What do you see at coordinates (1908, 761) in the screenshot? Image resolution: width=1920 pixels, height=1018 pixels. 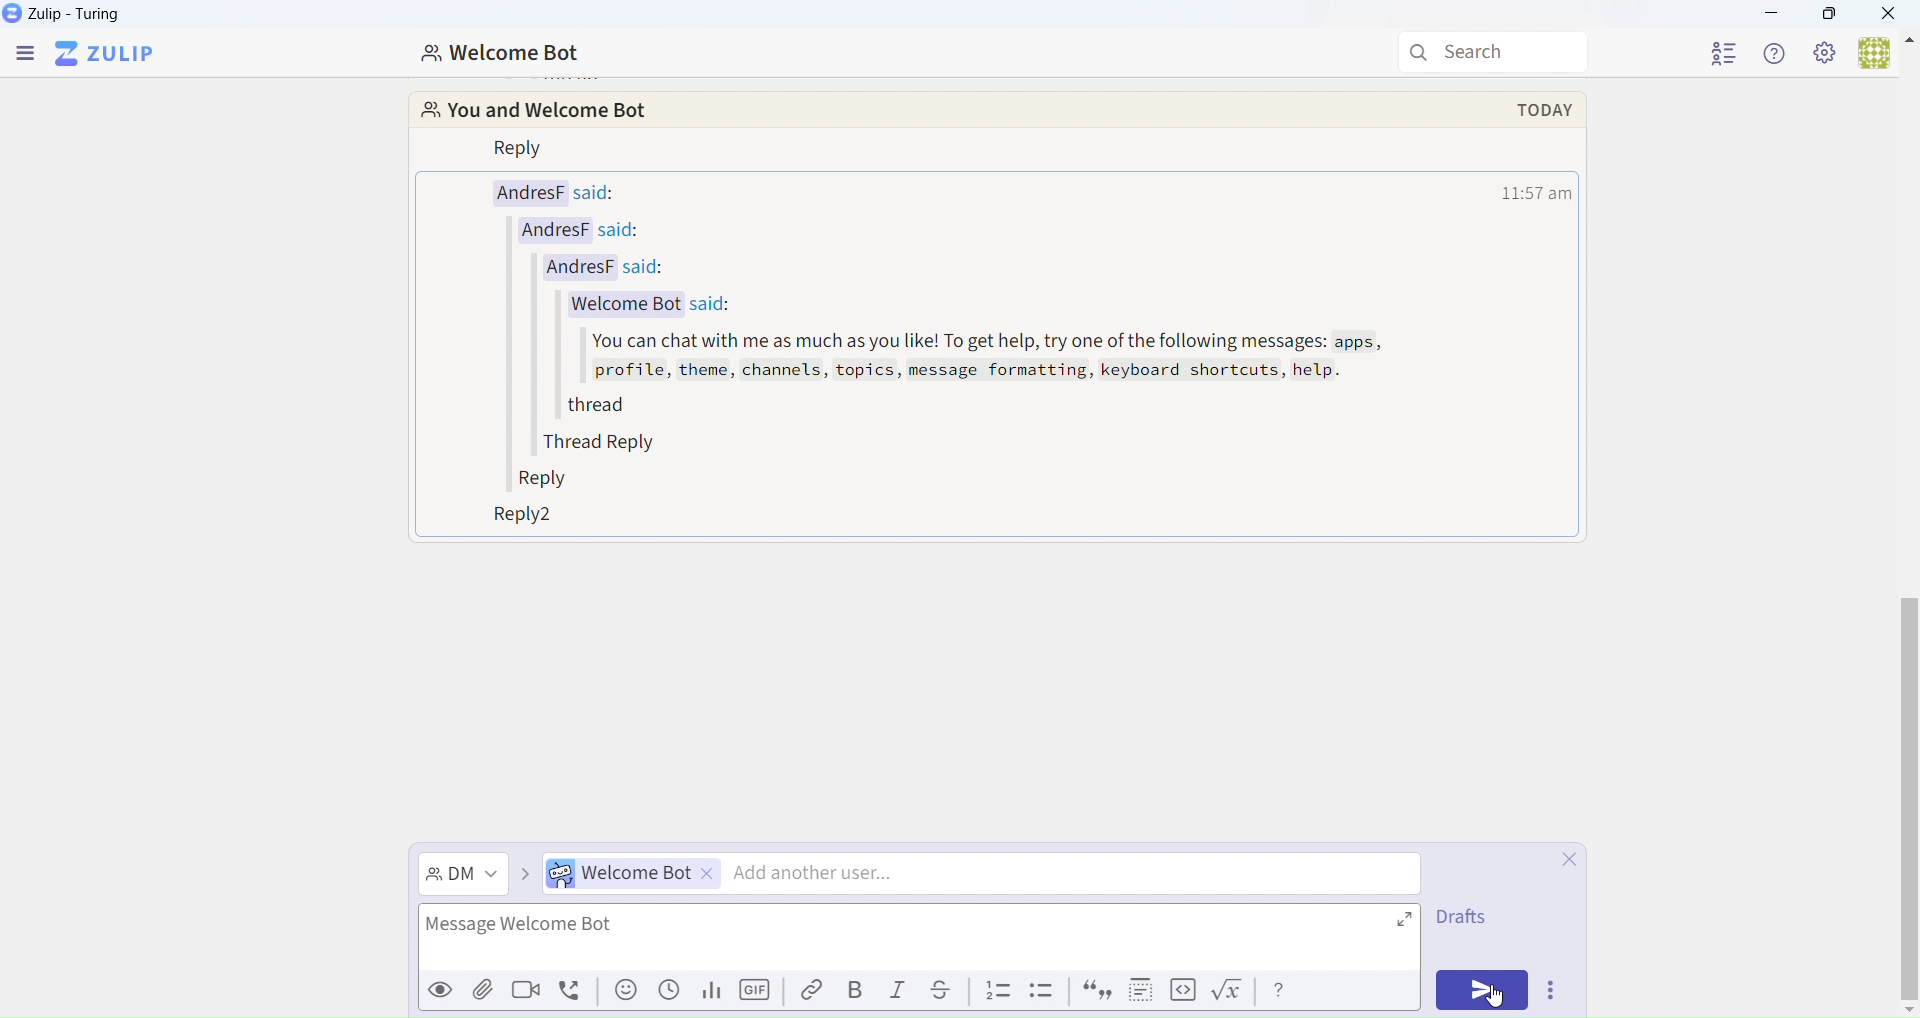 I see `vertical scroll bar` at bounding box center [1908, 761].